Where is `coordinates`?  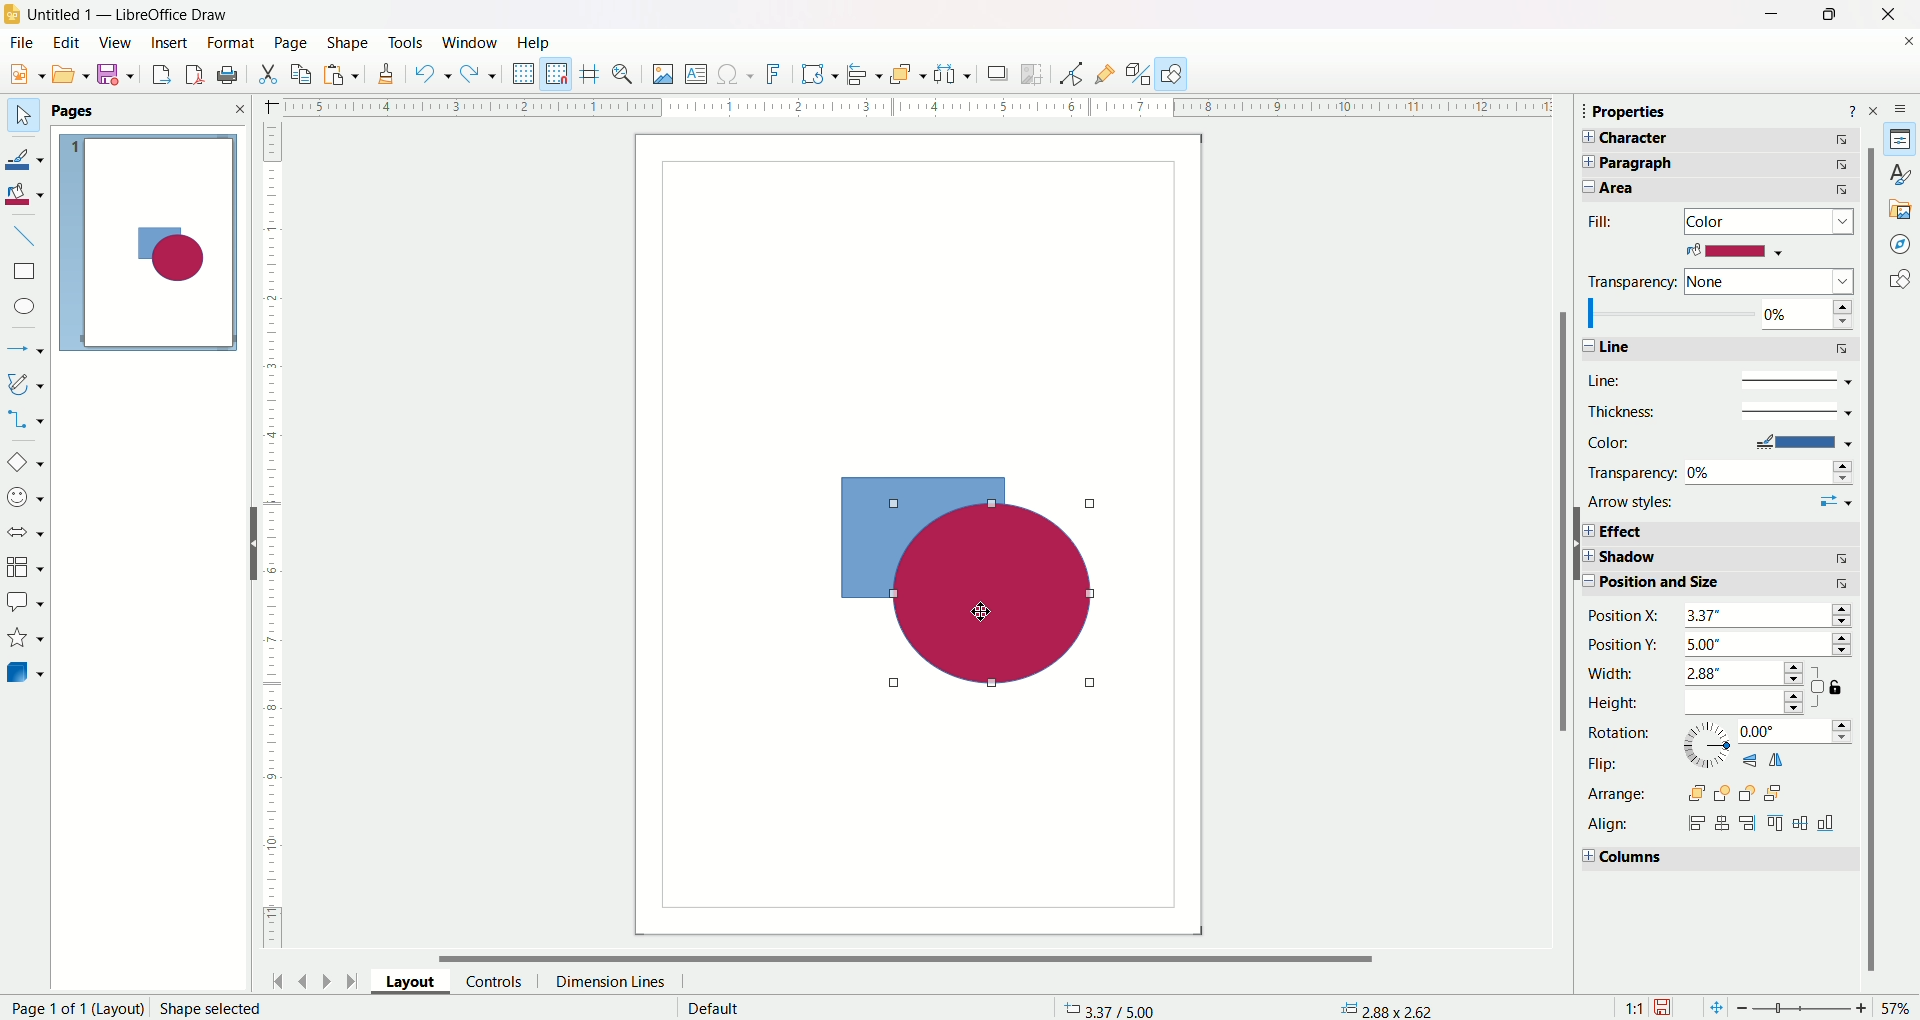 coordinates is located at coordinates (1097, 1003).